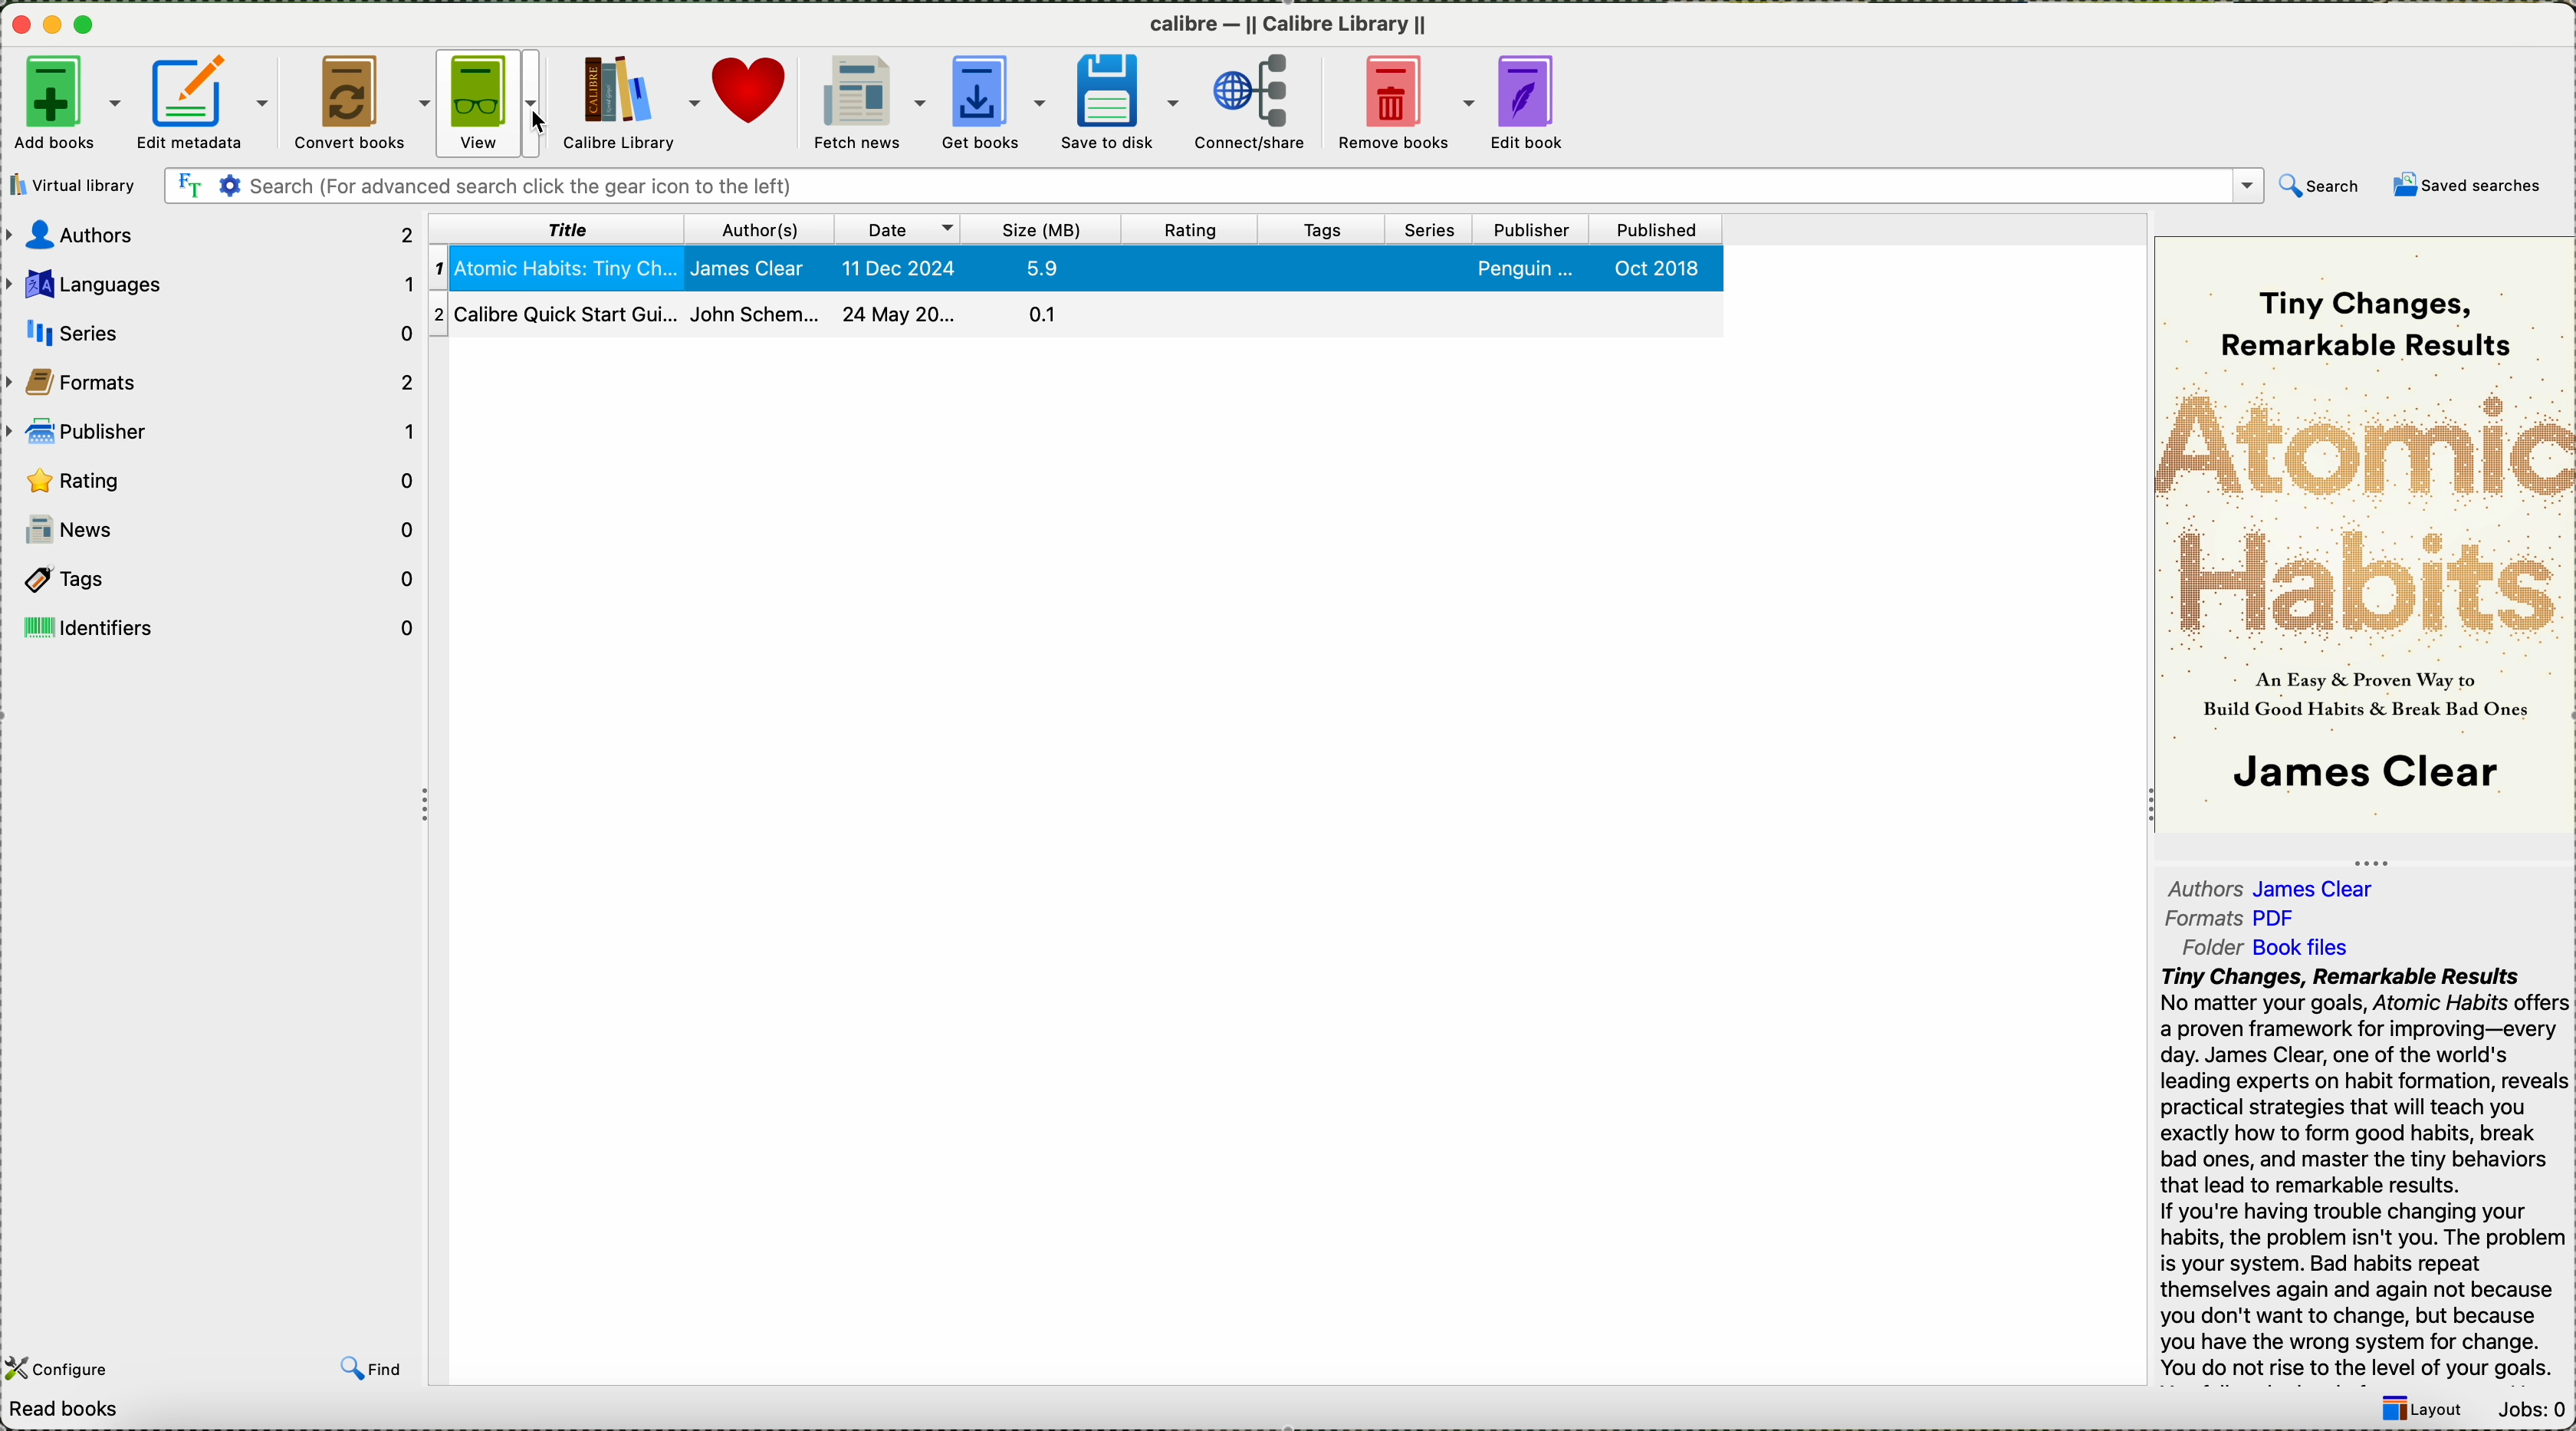 Image resolution: width=2576 pixels, height=1431 pixels. Describe the element at coordinates (1323, 230) in the screenshot. I see `tags` at that location.